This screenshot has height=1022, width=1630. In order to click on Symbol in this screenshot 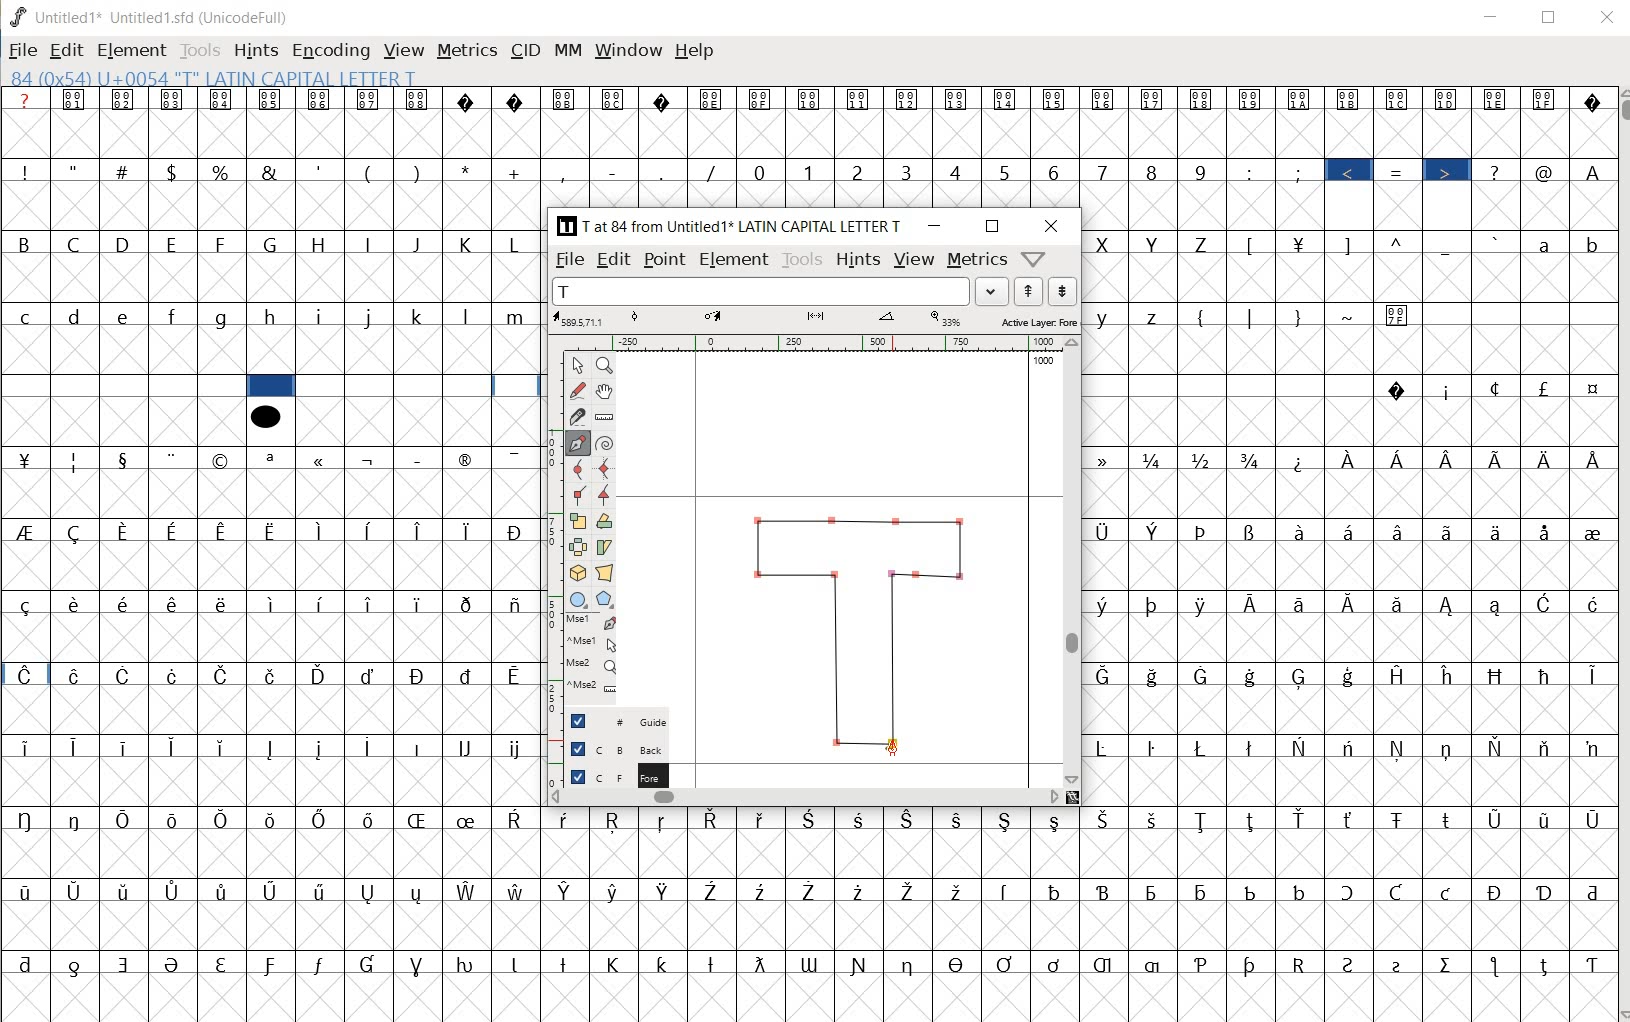, I will do `click(1350, 748)`.